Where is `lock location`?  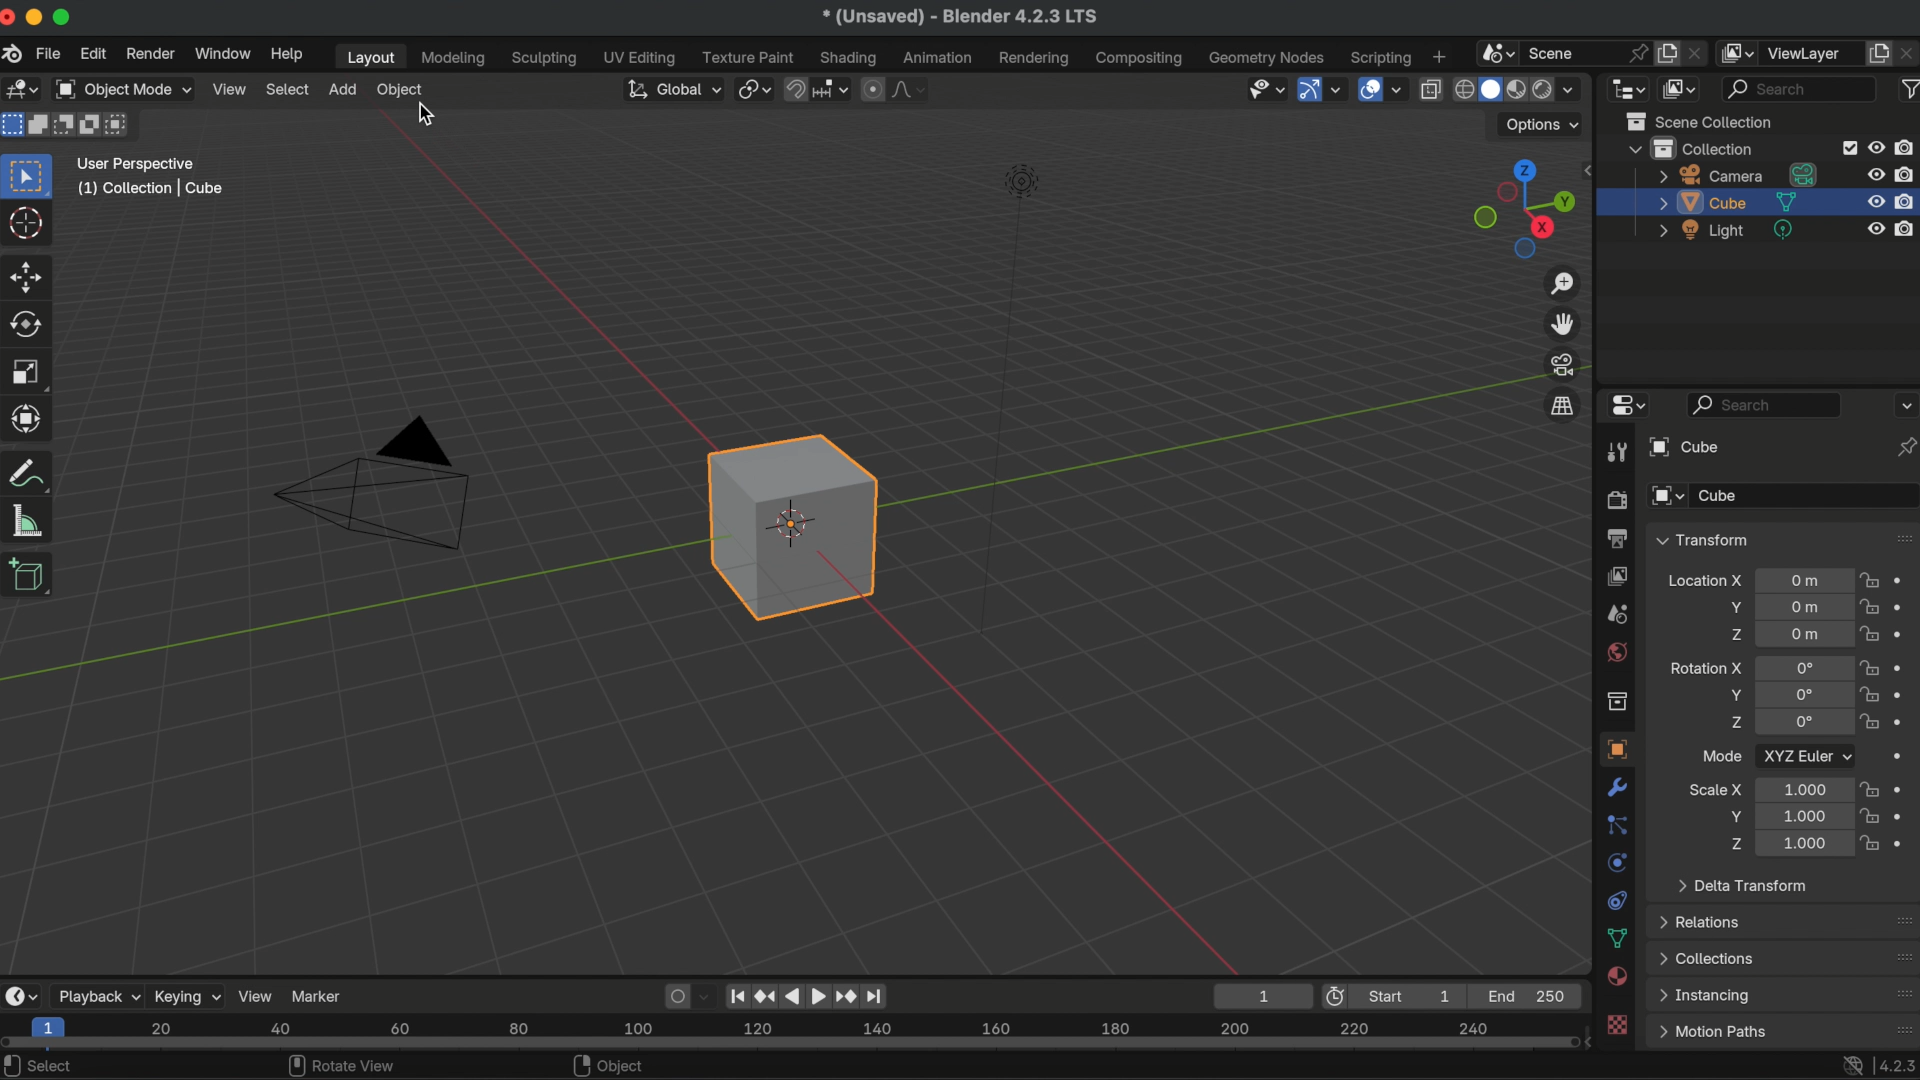
lock location is located at coordinates (1870, 607).